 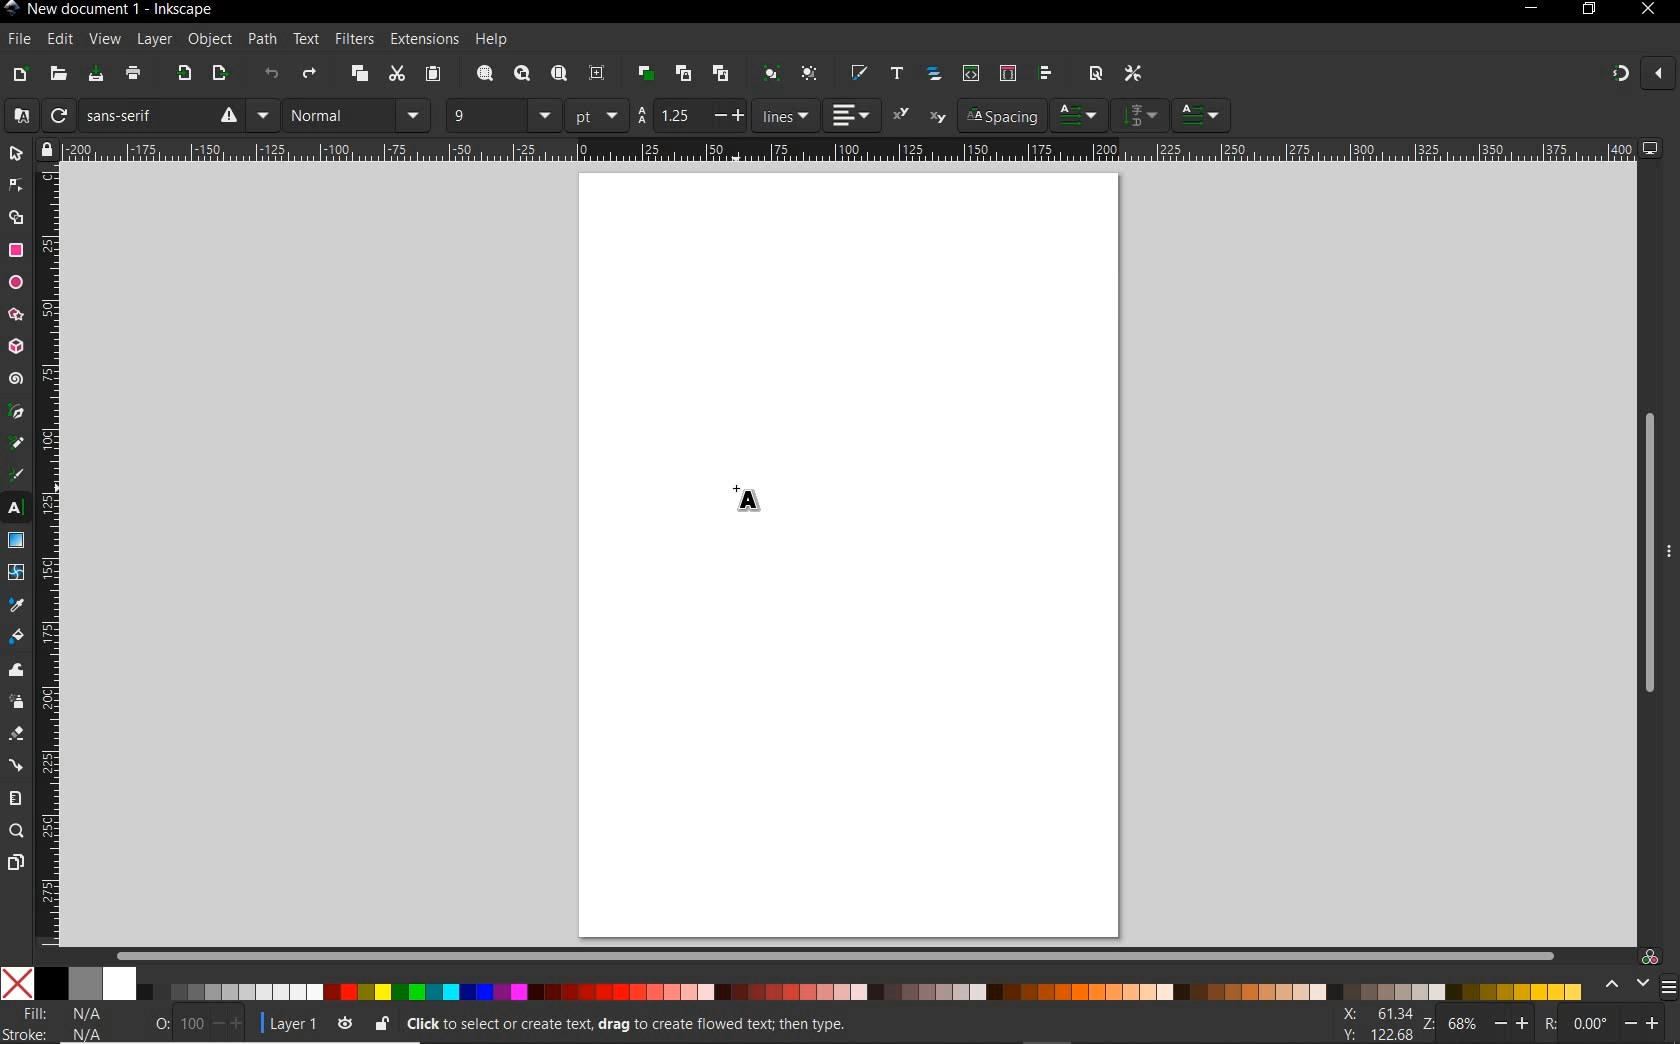 I want to click on increase/decrease, so click(x=229, y=1023).